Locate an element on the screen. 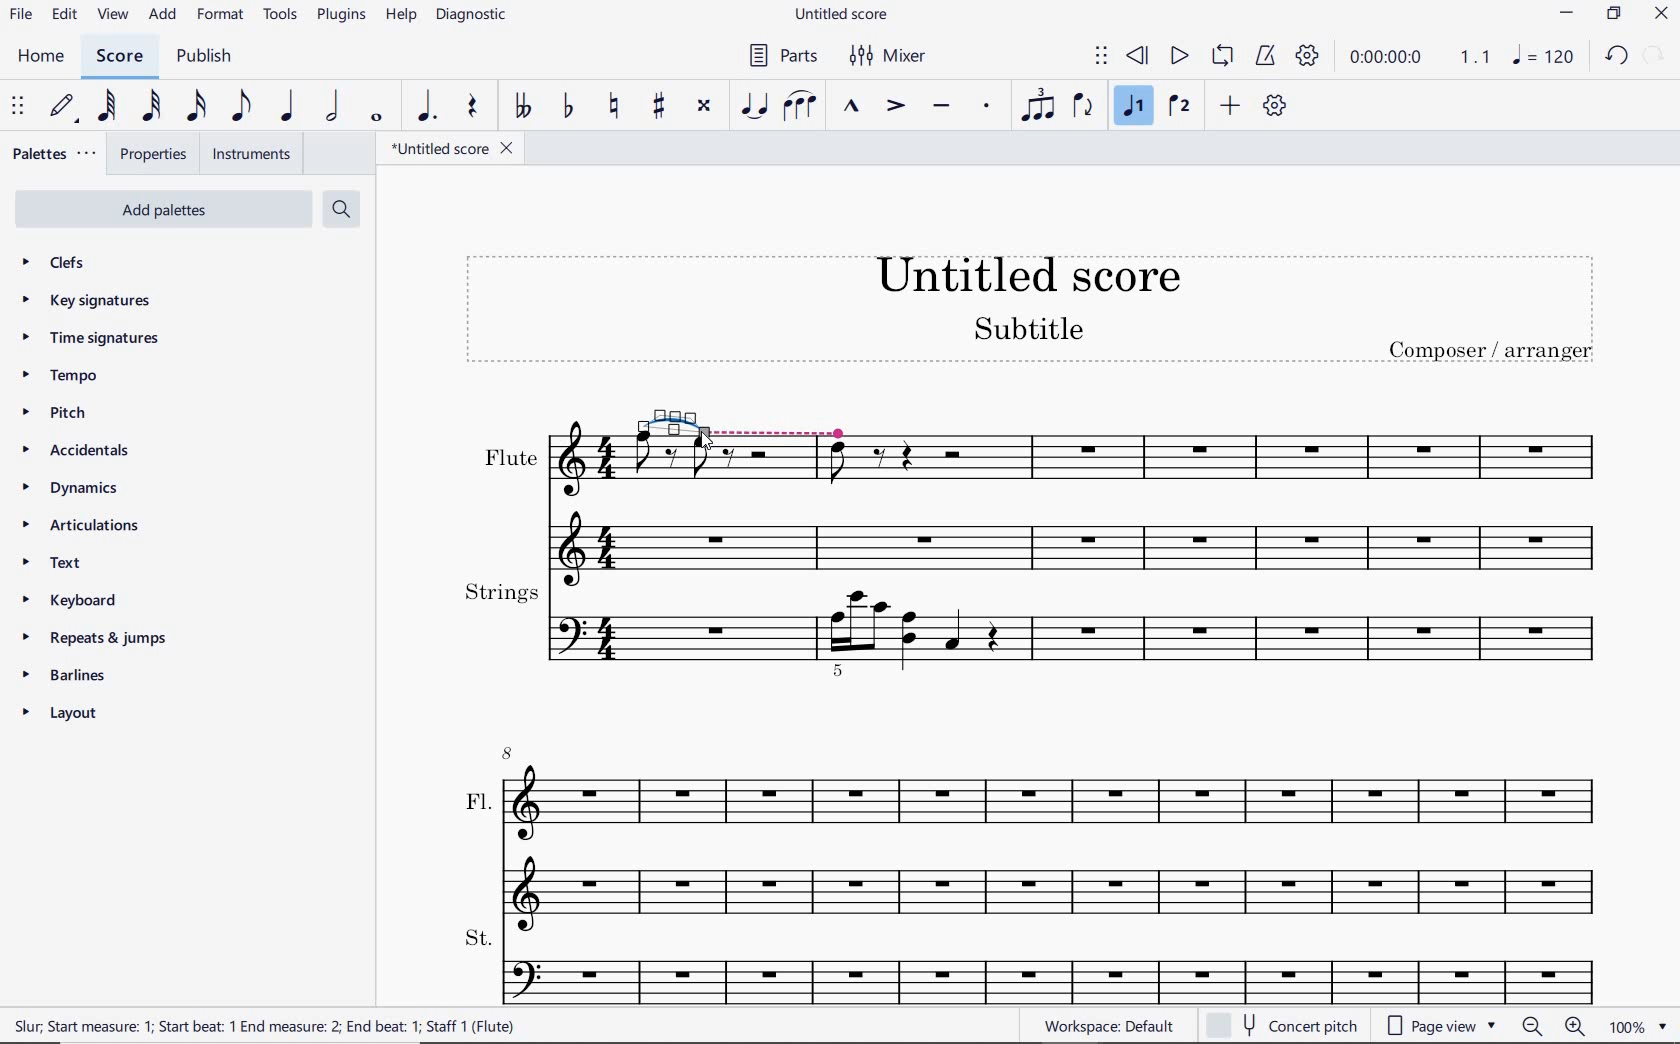 This screenshot has height=1044, width=1680. NOTE is located at coordinates (1546, 58).